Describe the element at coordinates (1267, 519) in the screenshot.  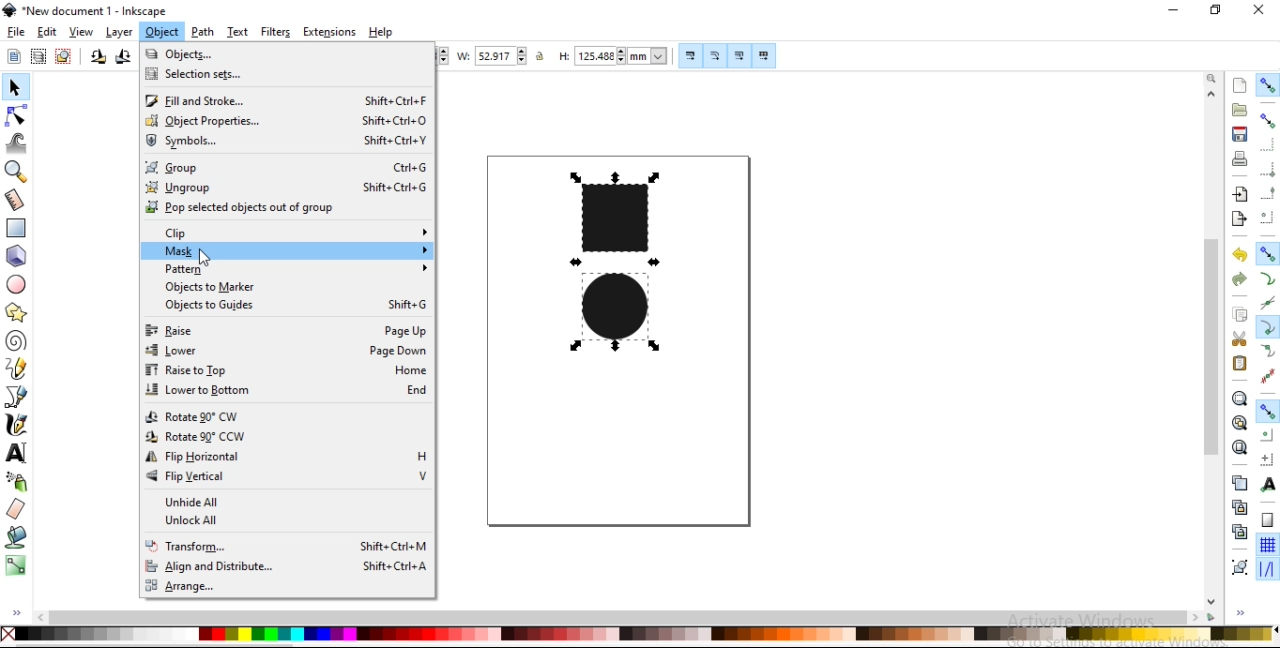
I see `snap to page borders` at that location.